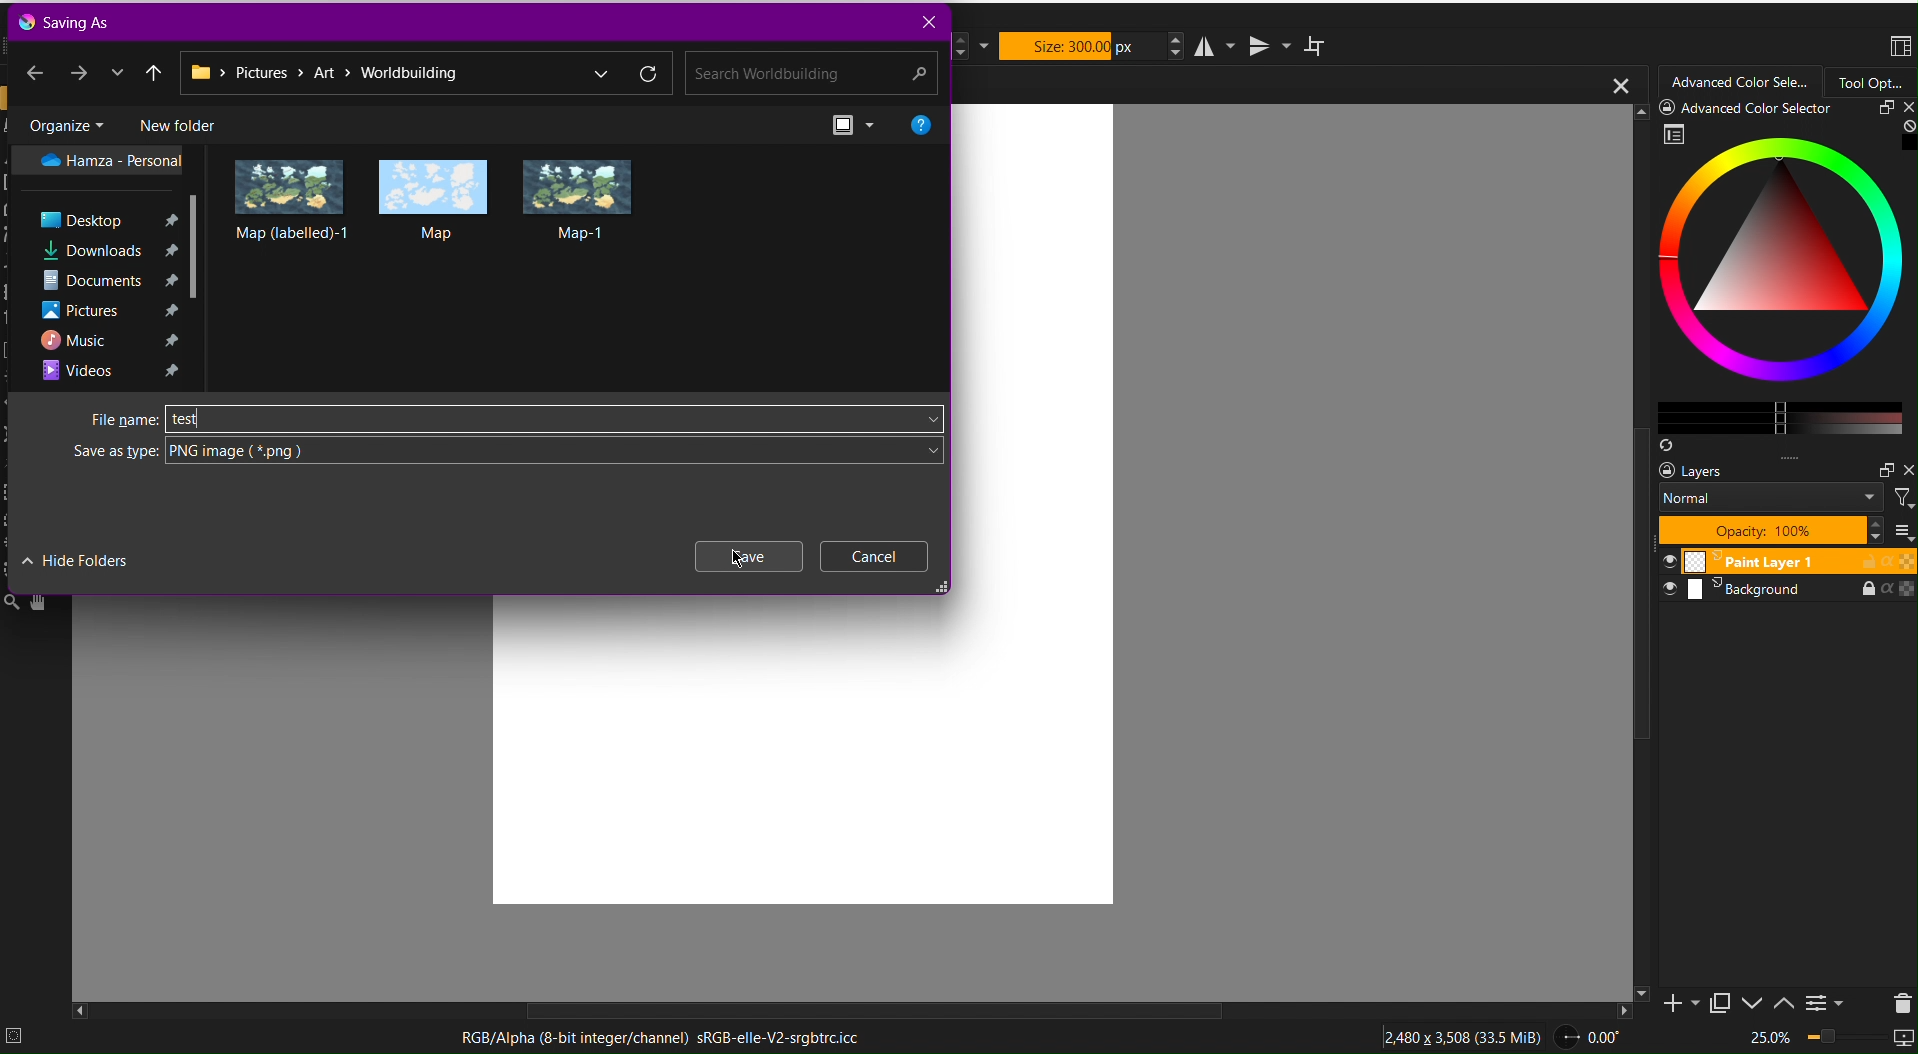  I want to click on , so click(747, 557).